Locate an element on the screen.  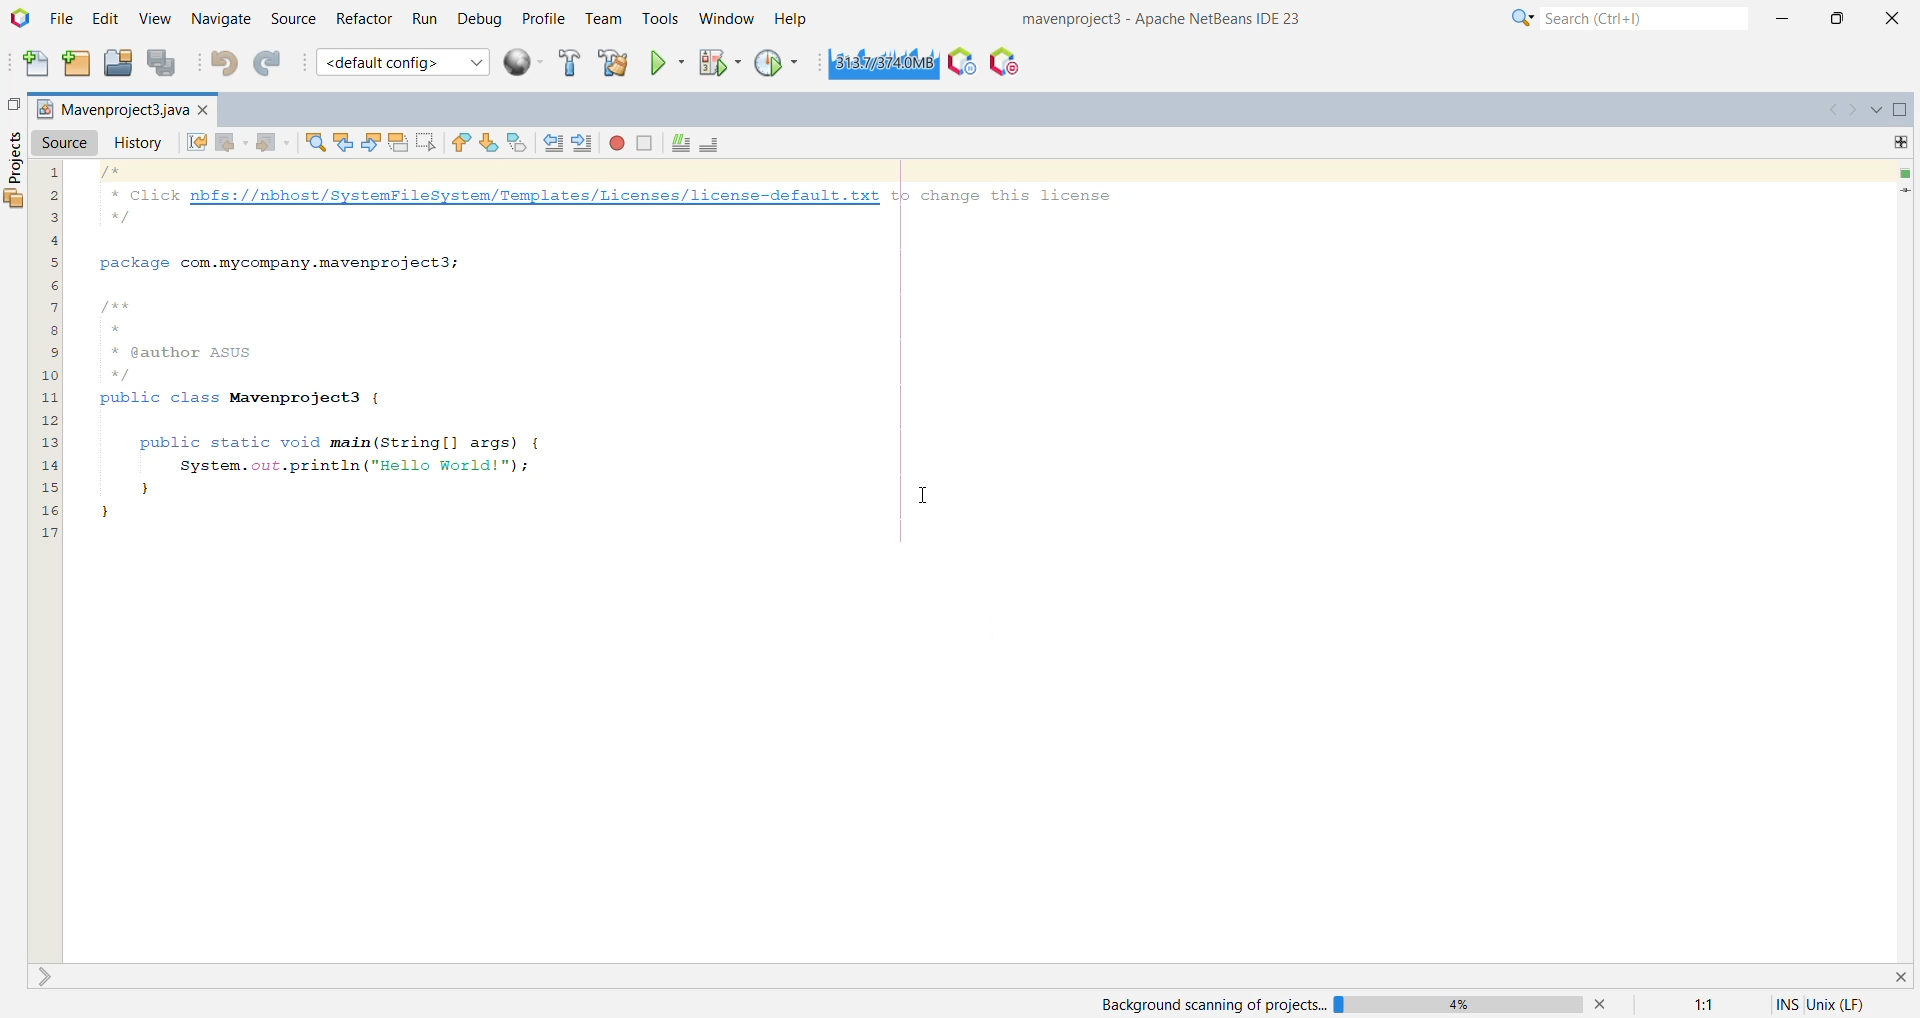
Window is located at coordinates (723, 20).